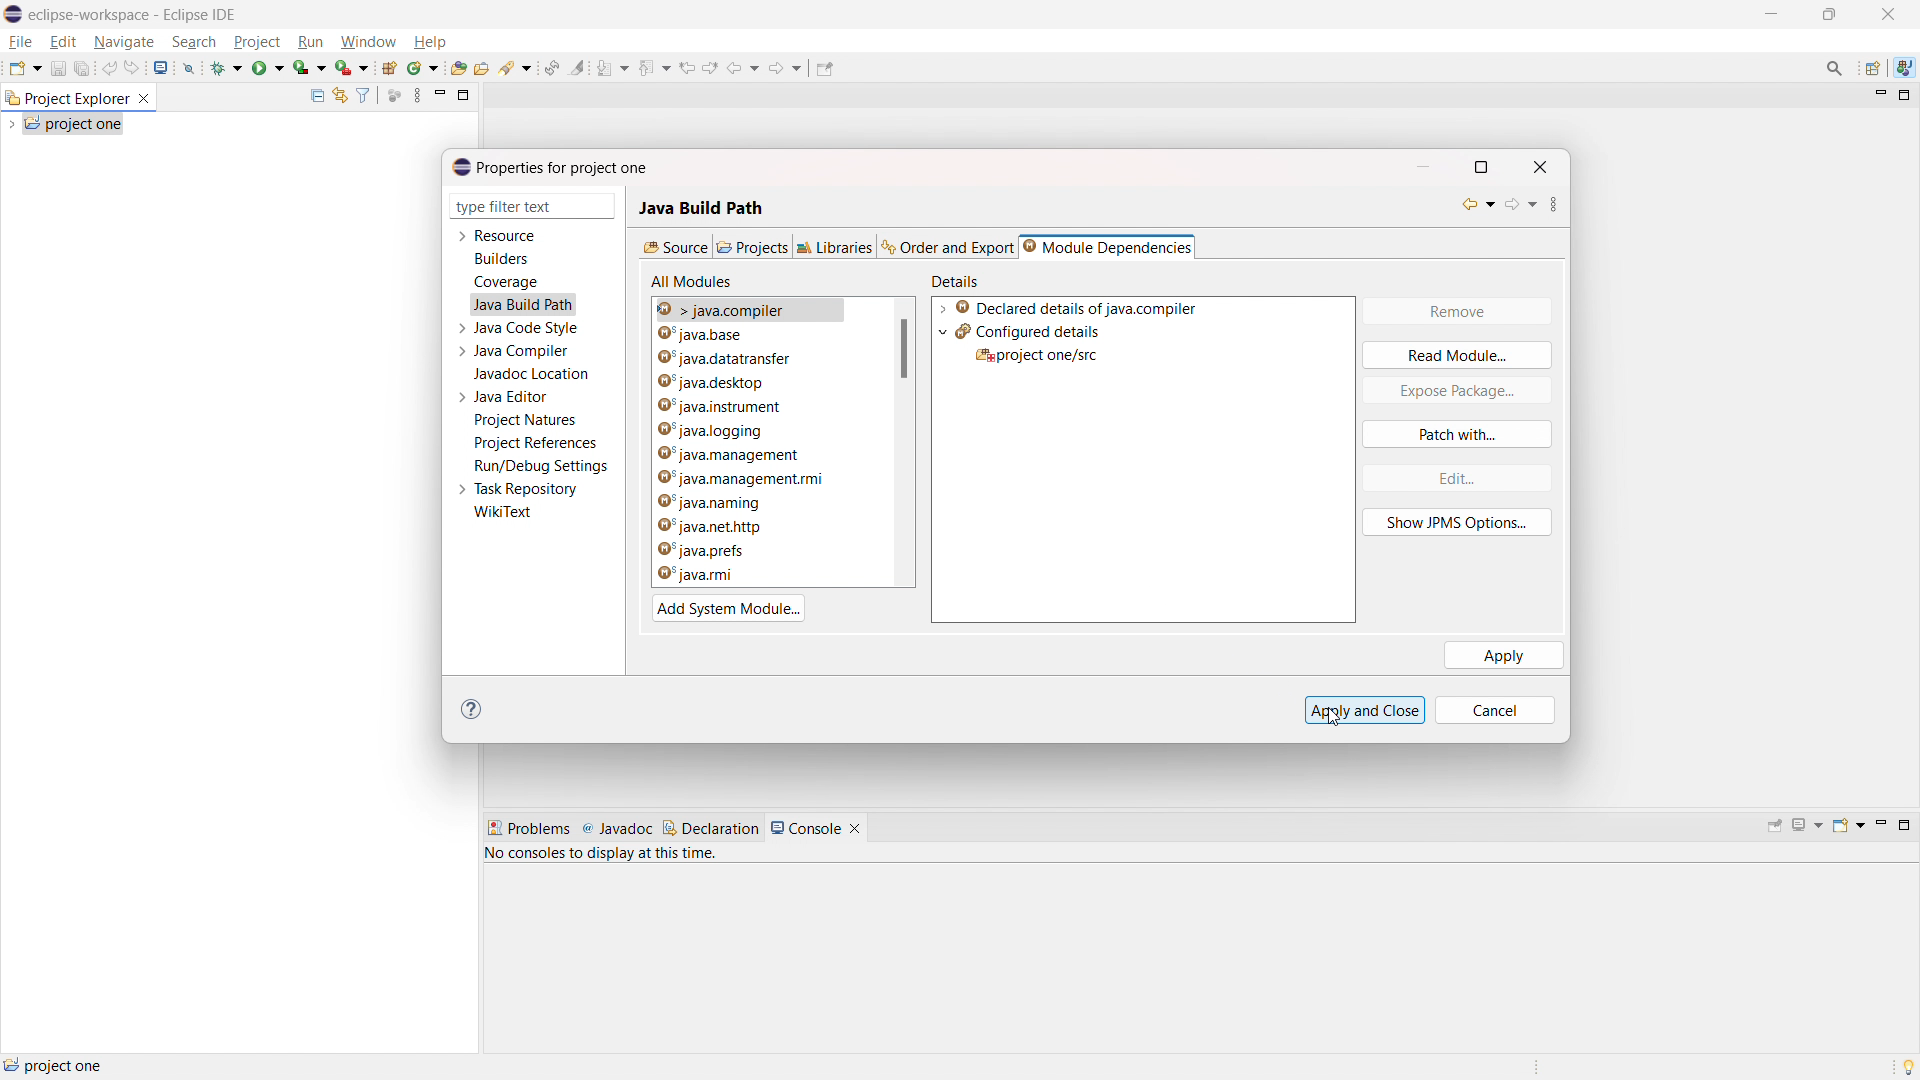  Describe the element at coordinates (504, 513) in the screenshot. I see `wikitext` at that location.